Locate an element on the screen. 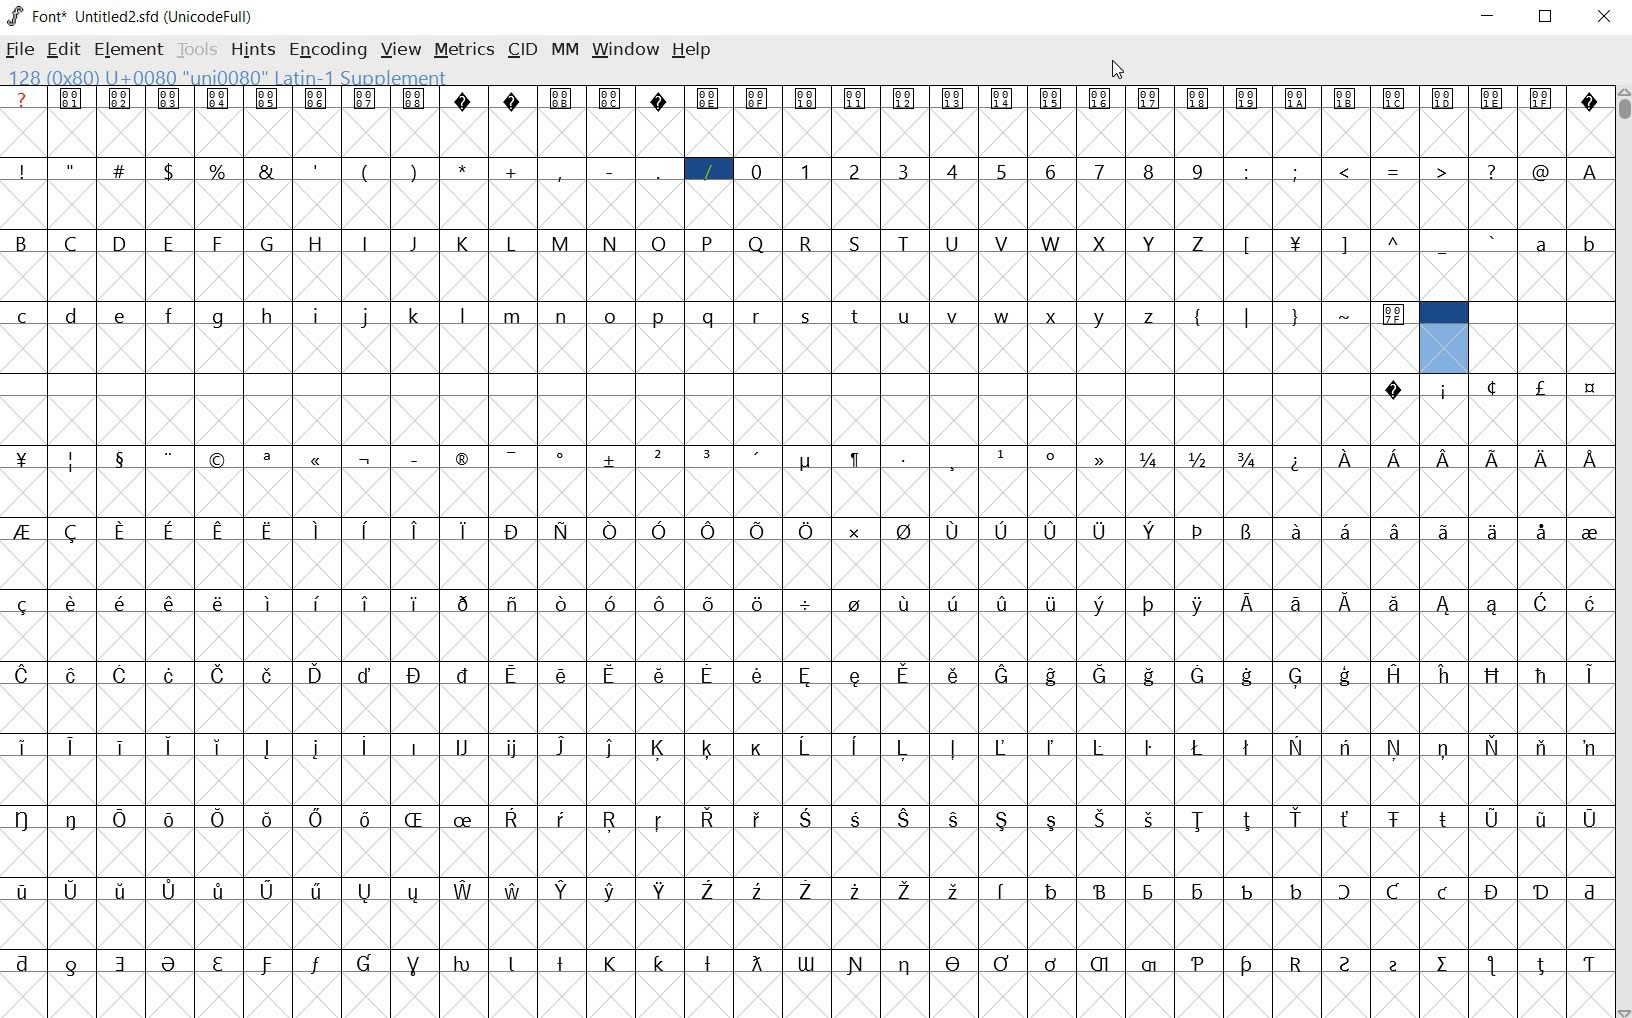 The width and height of the screenshot is (1632, 1018). Symbol is located at coordinates (1443, 747).